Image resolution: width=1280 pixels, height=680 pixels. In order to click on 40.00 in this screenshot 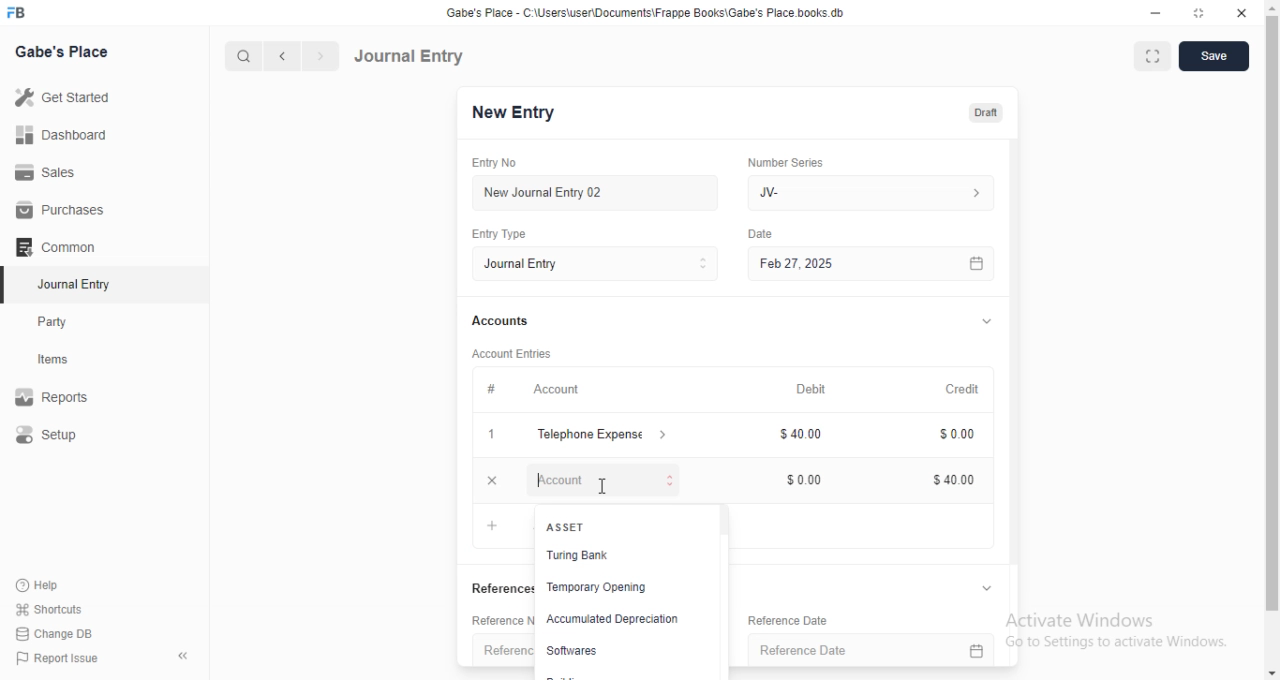, I will do `click(803, 435)`.